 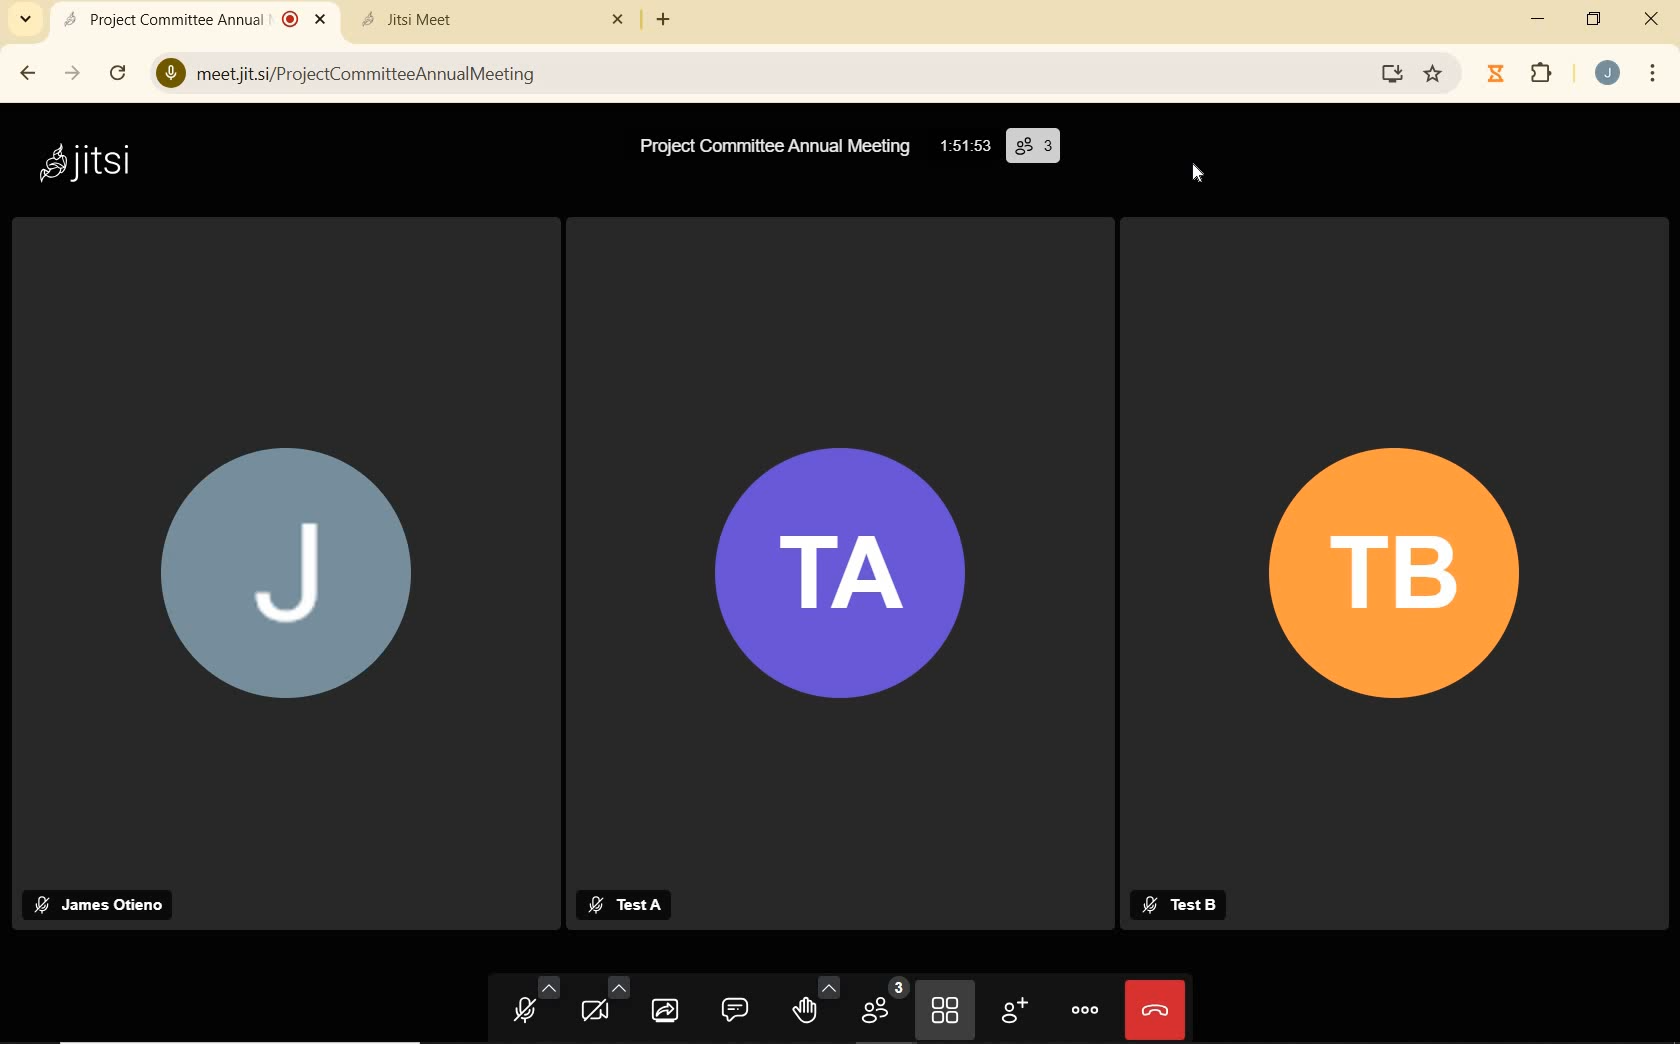 I want to click on raise hand, so click(x=811, y=1004).